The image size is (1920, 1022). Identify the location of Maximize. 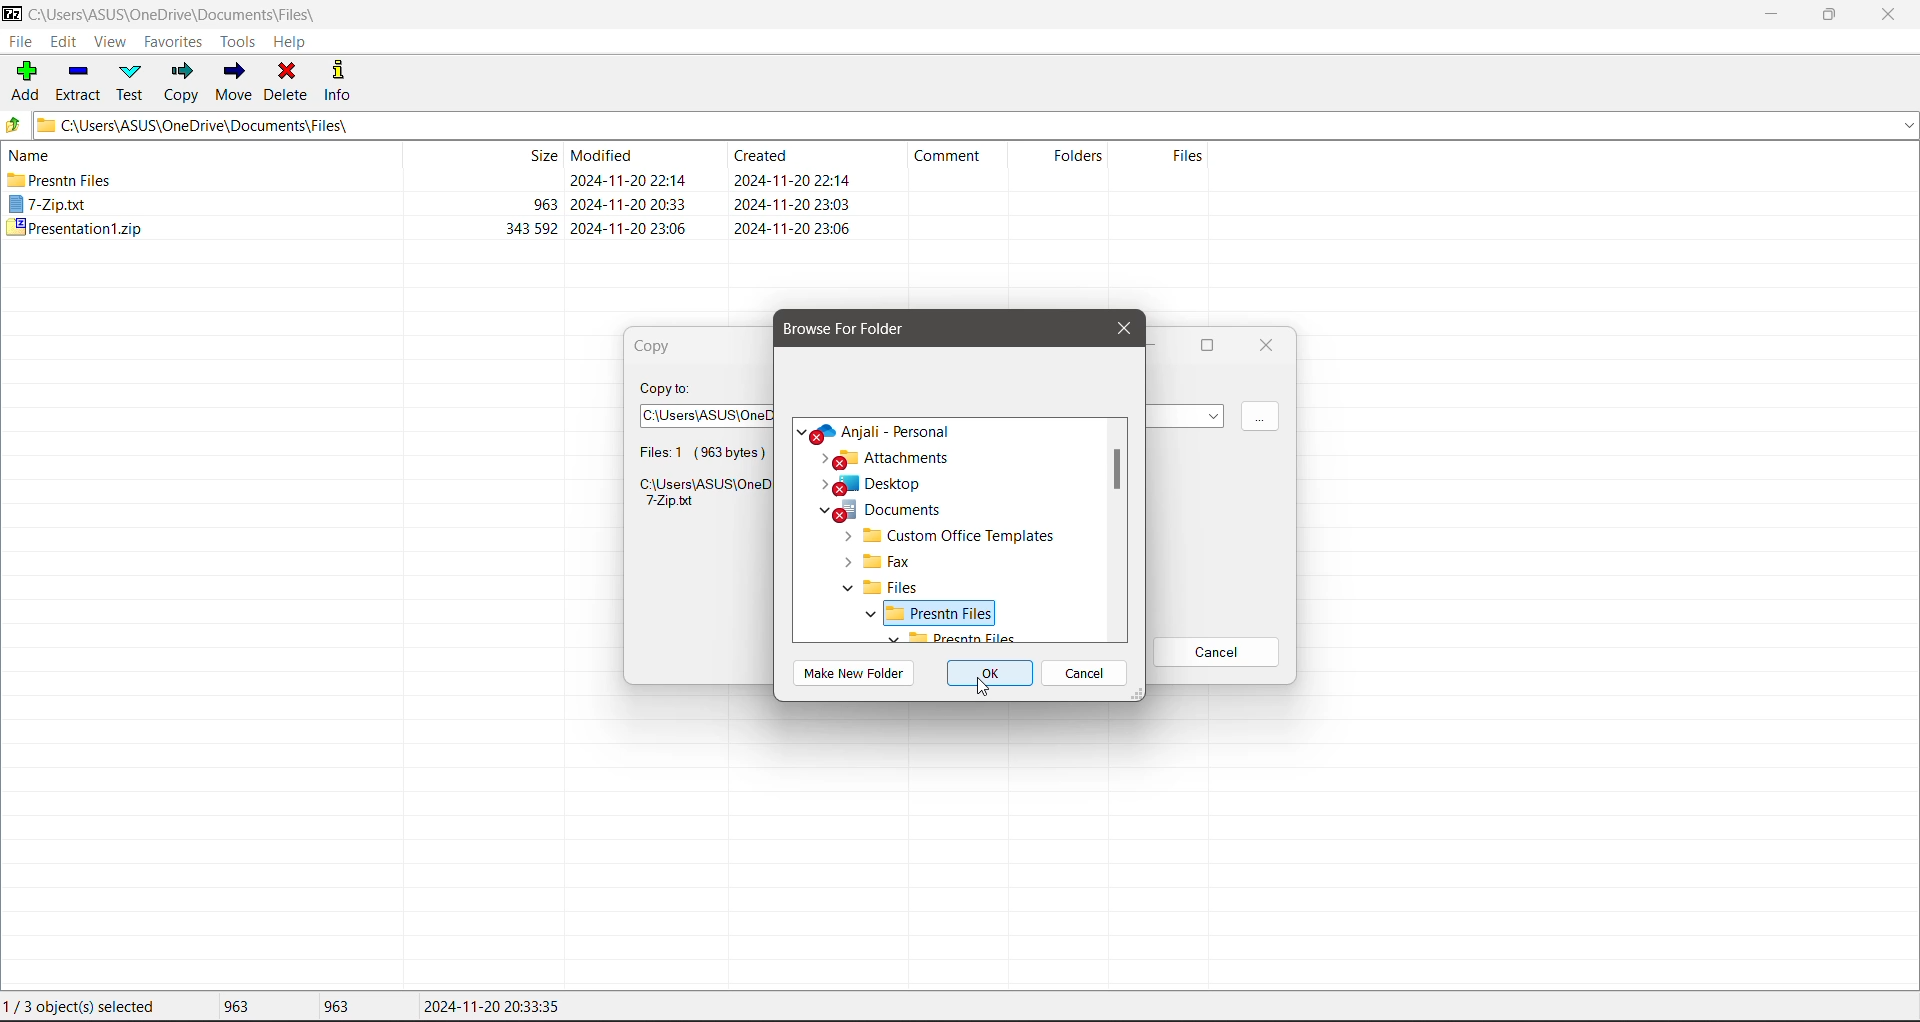
(1213, 345).